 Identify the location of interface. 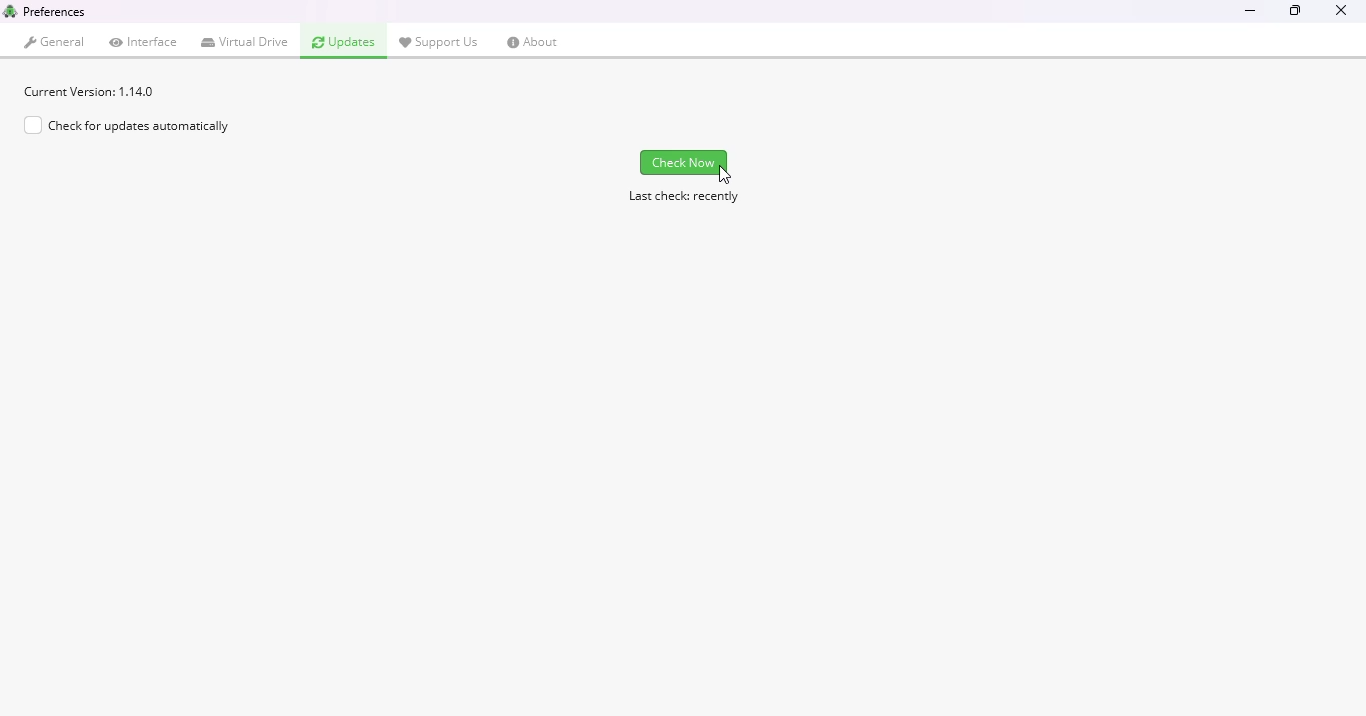
(144, 41).